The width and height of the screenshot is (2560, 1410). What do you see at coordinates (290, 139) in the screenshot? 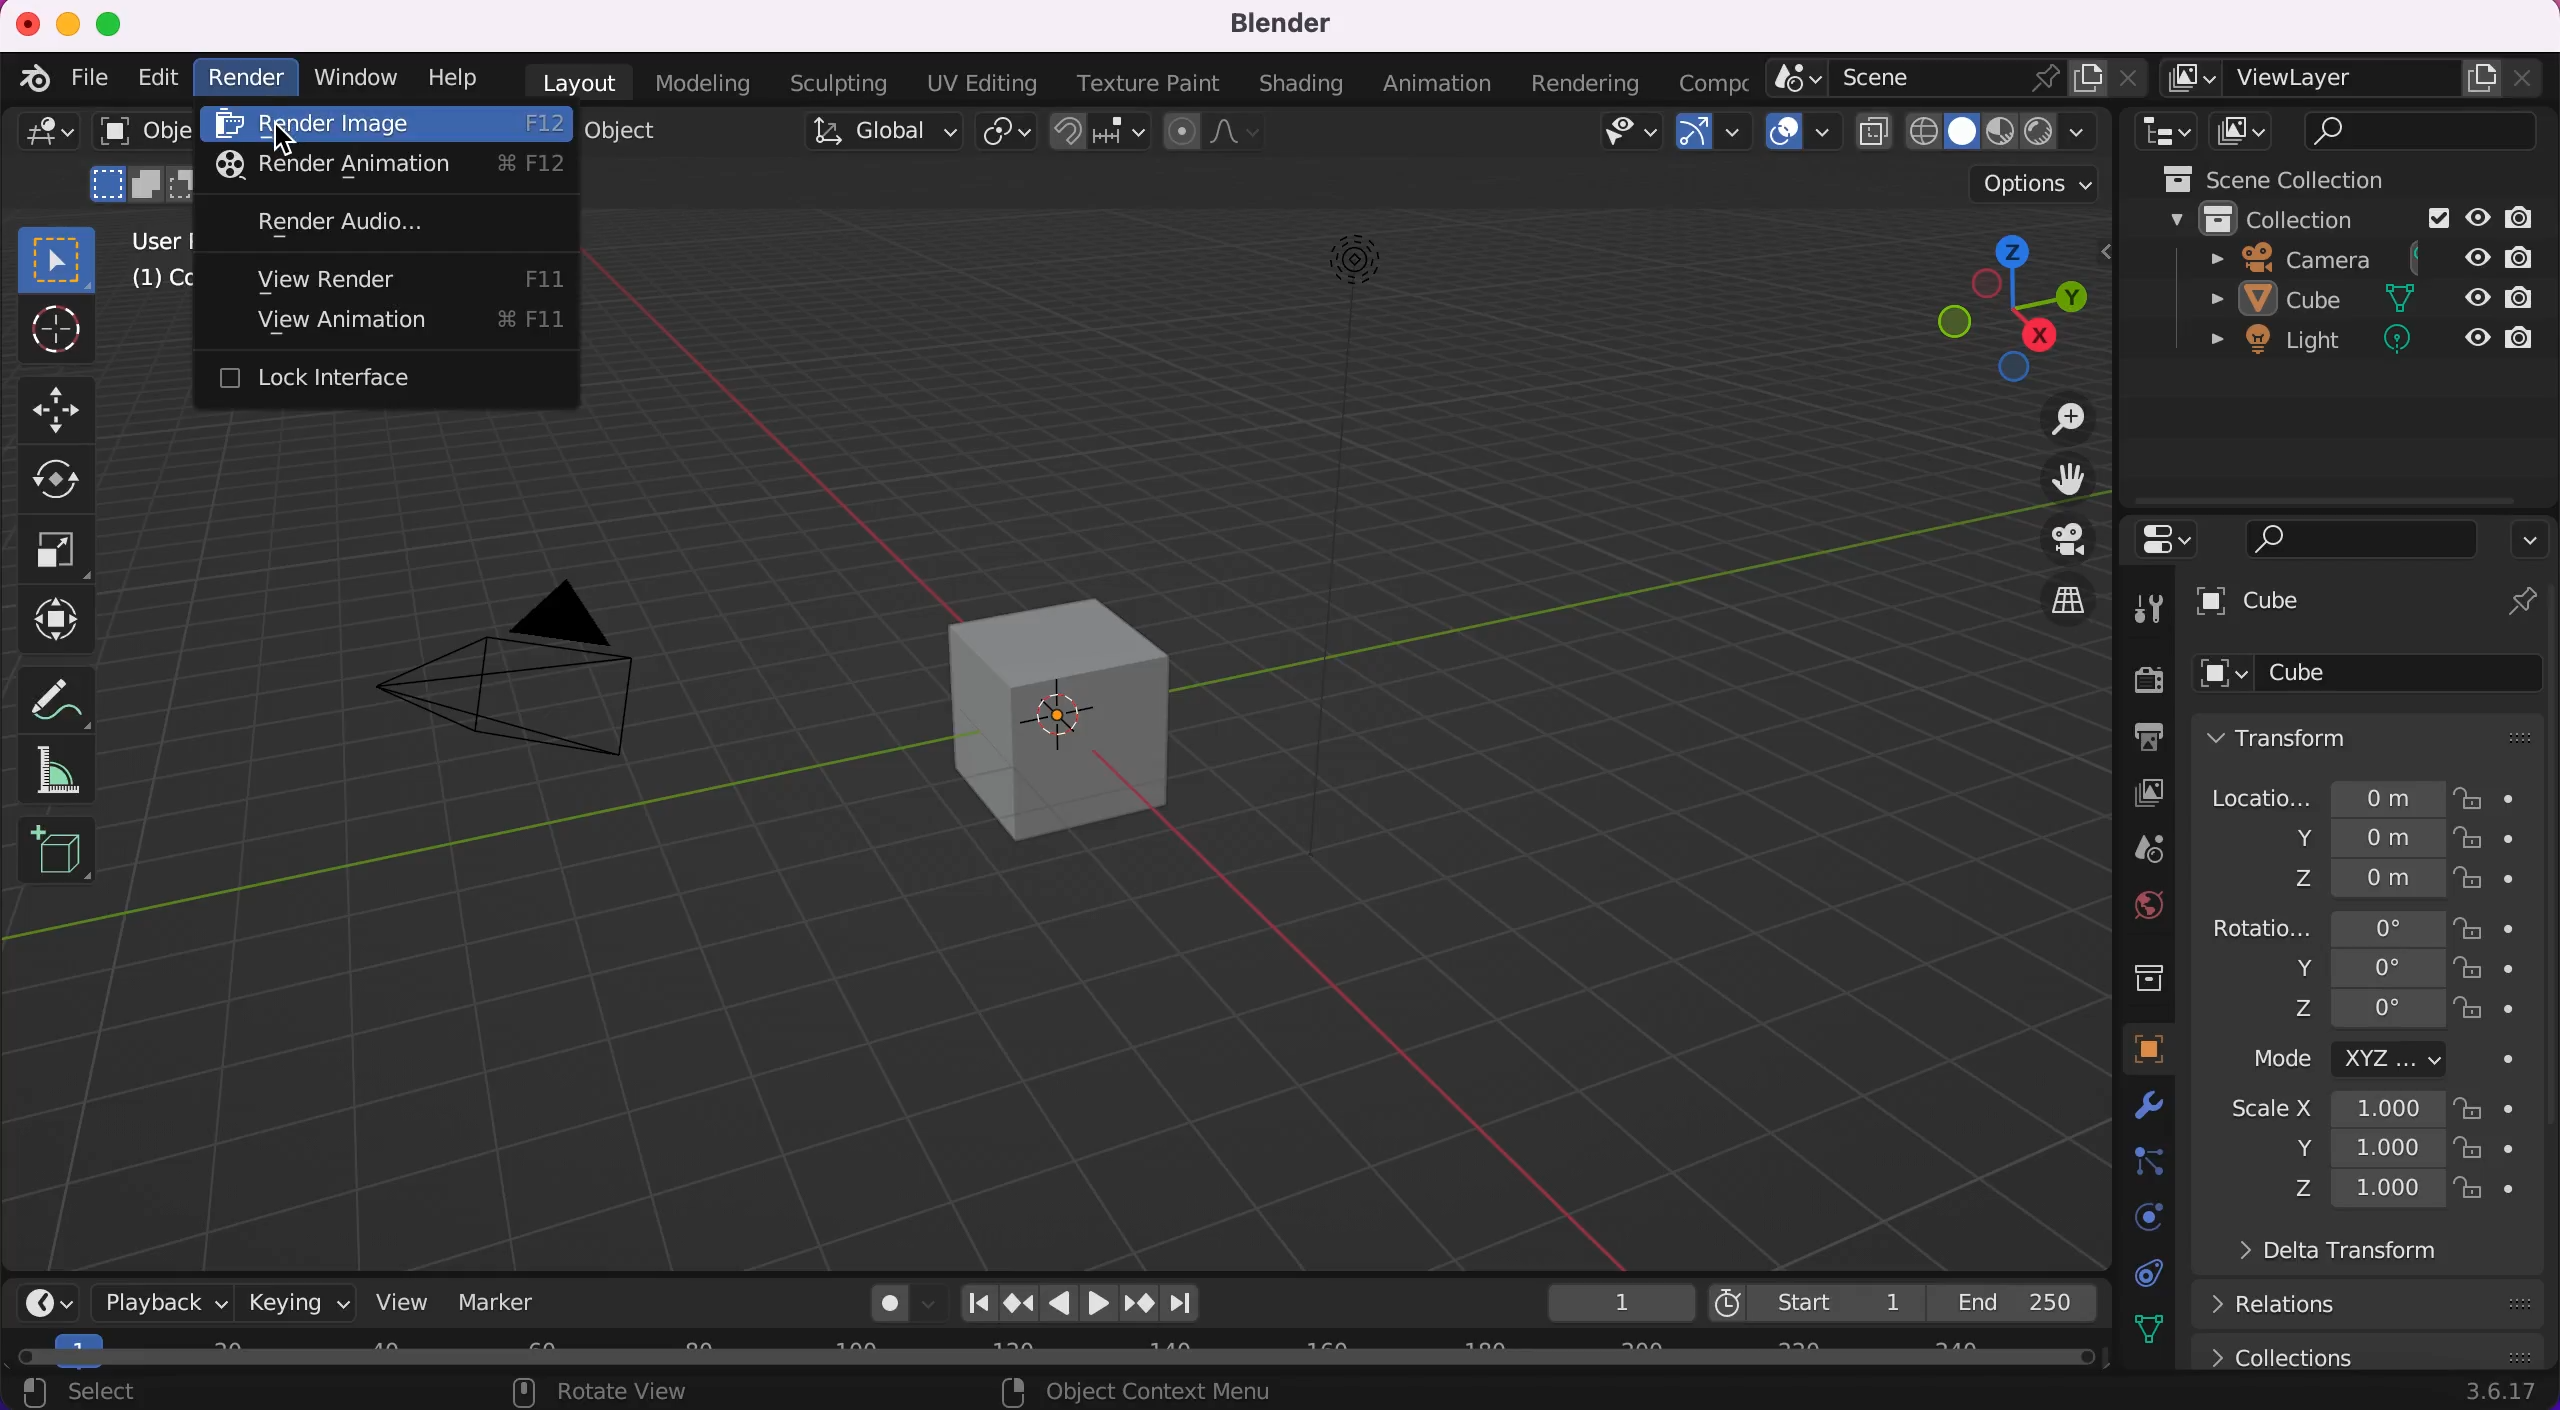
I see `cursor on render image` at bounding box center [290, 139].